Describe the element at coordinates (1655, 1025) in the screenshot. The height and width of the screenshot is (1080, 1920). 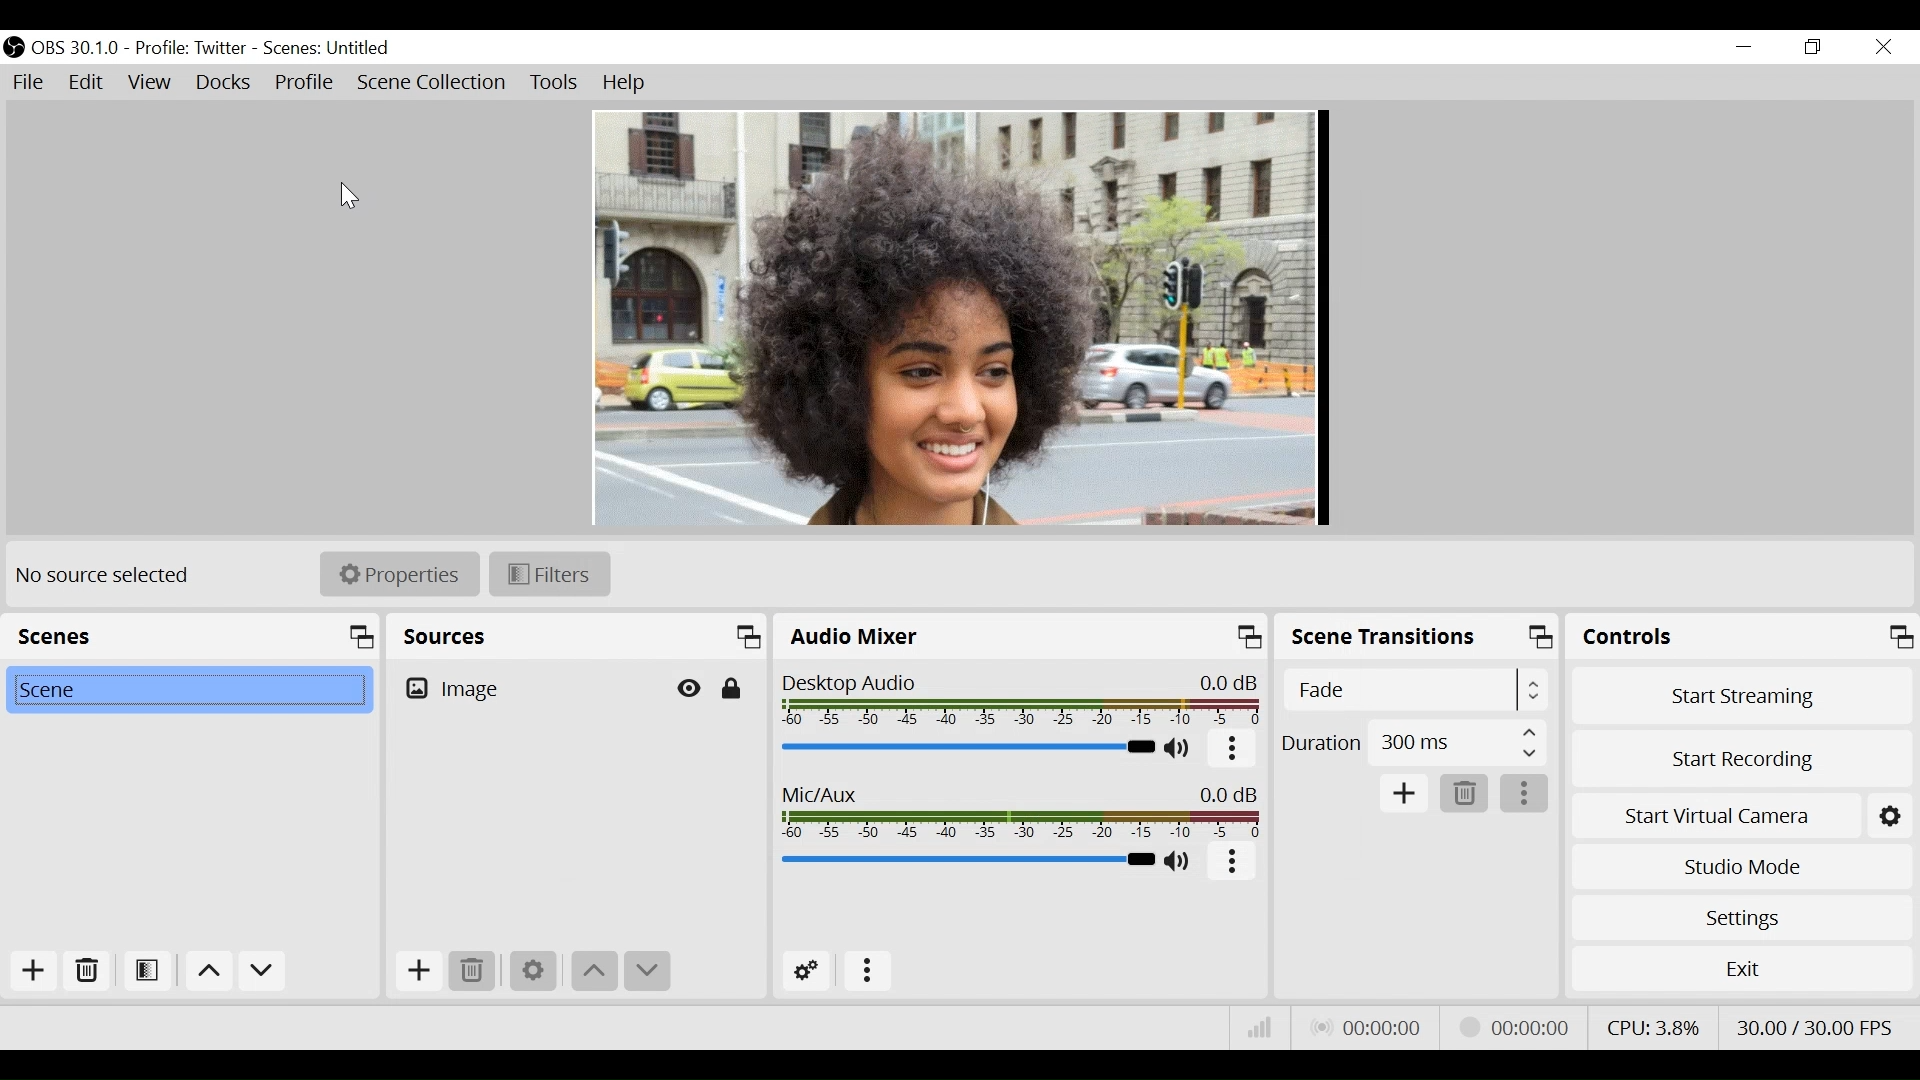
I see `CPU Usage` at that location.